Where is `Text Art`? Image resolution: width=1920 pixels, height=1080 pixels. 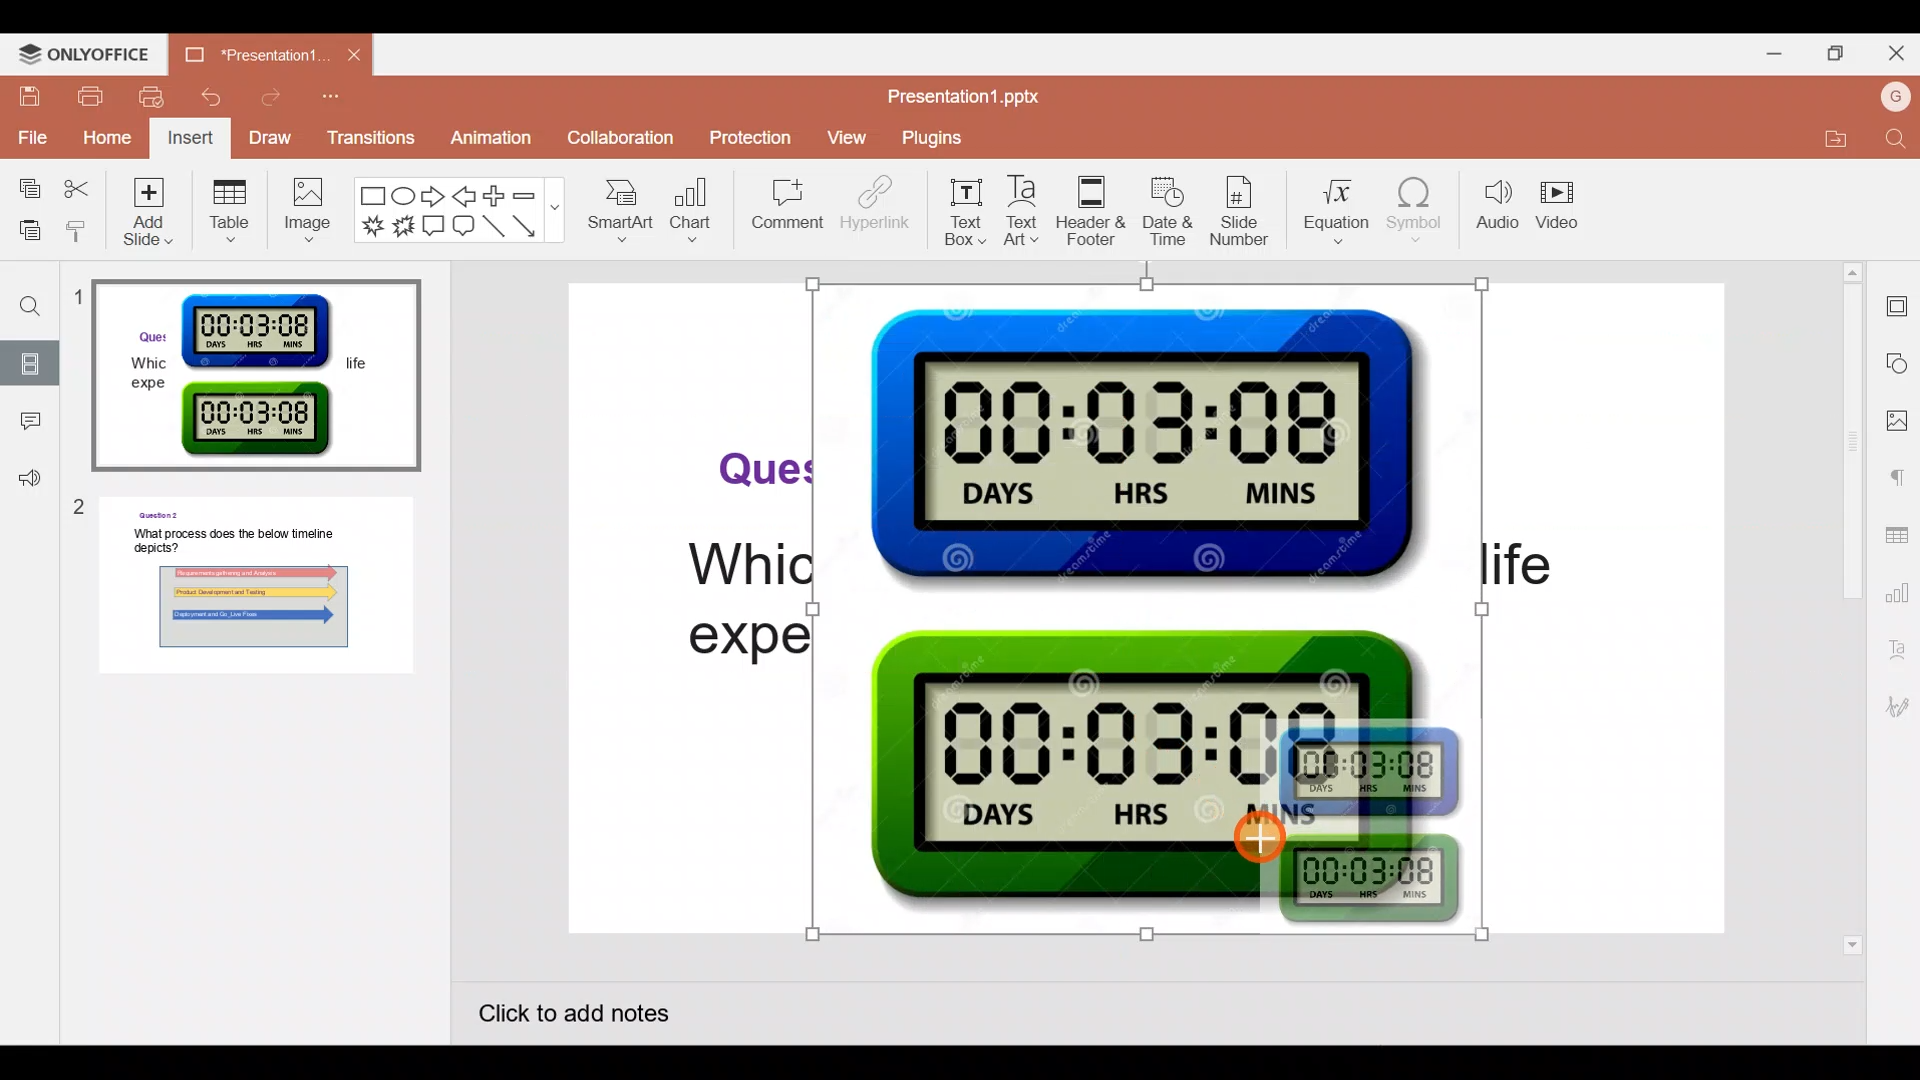
Text Art is located at coordinates (1024, 211).